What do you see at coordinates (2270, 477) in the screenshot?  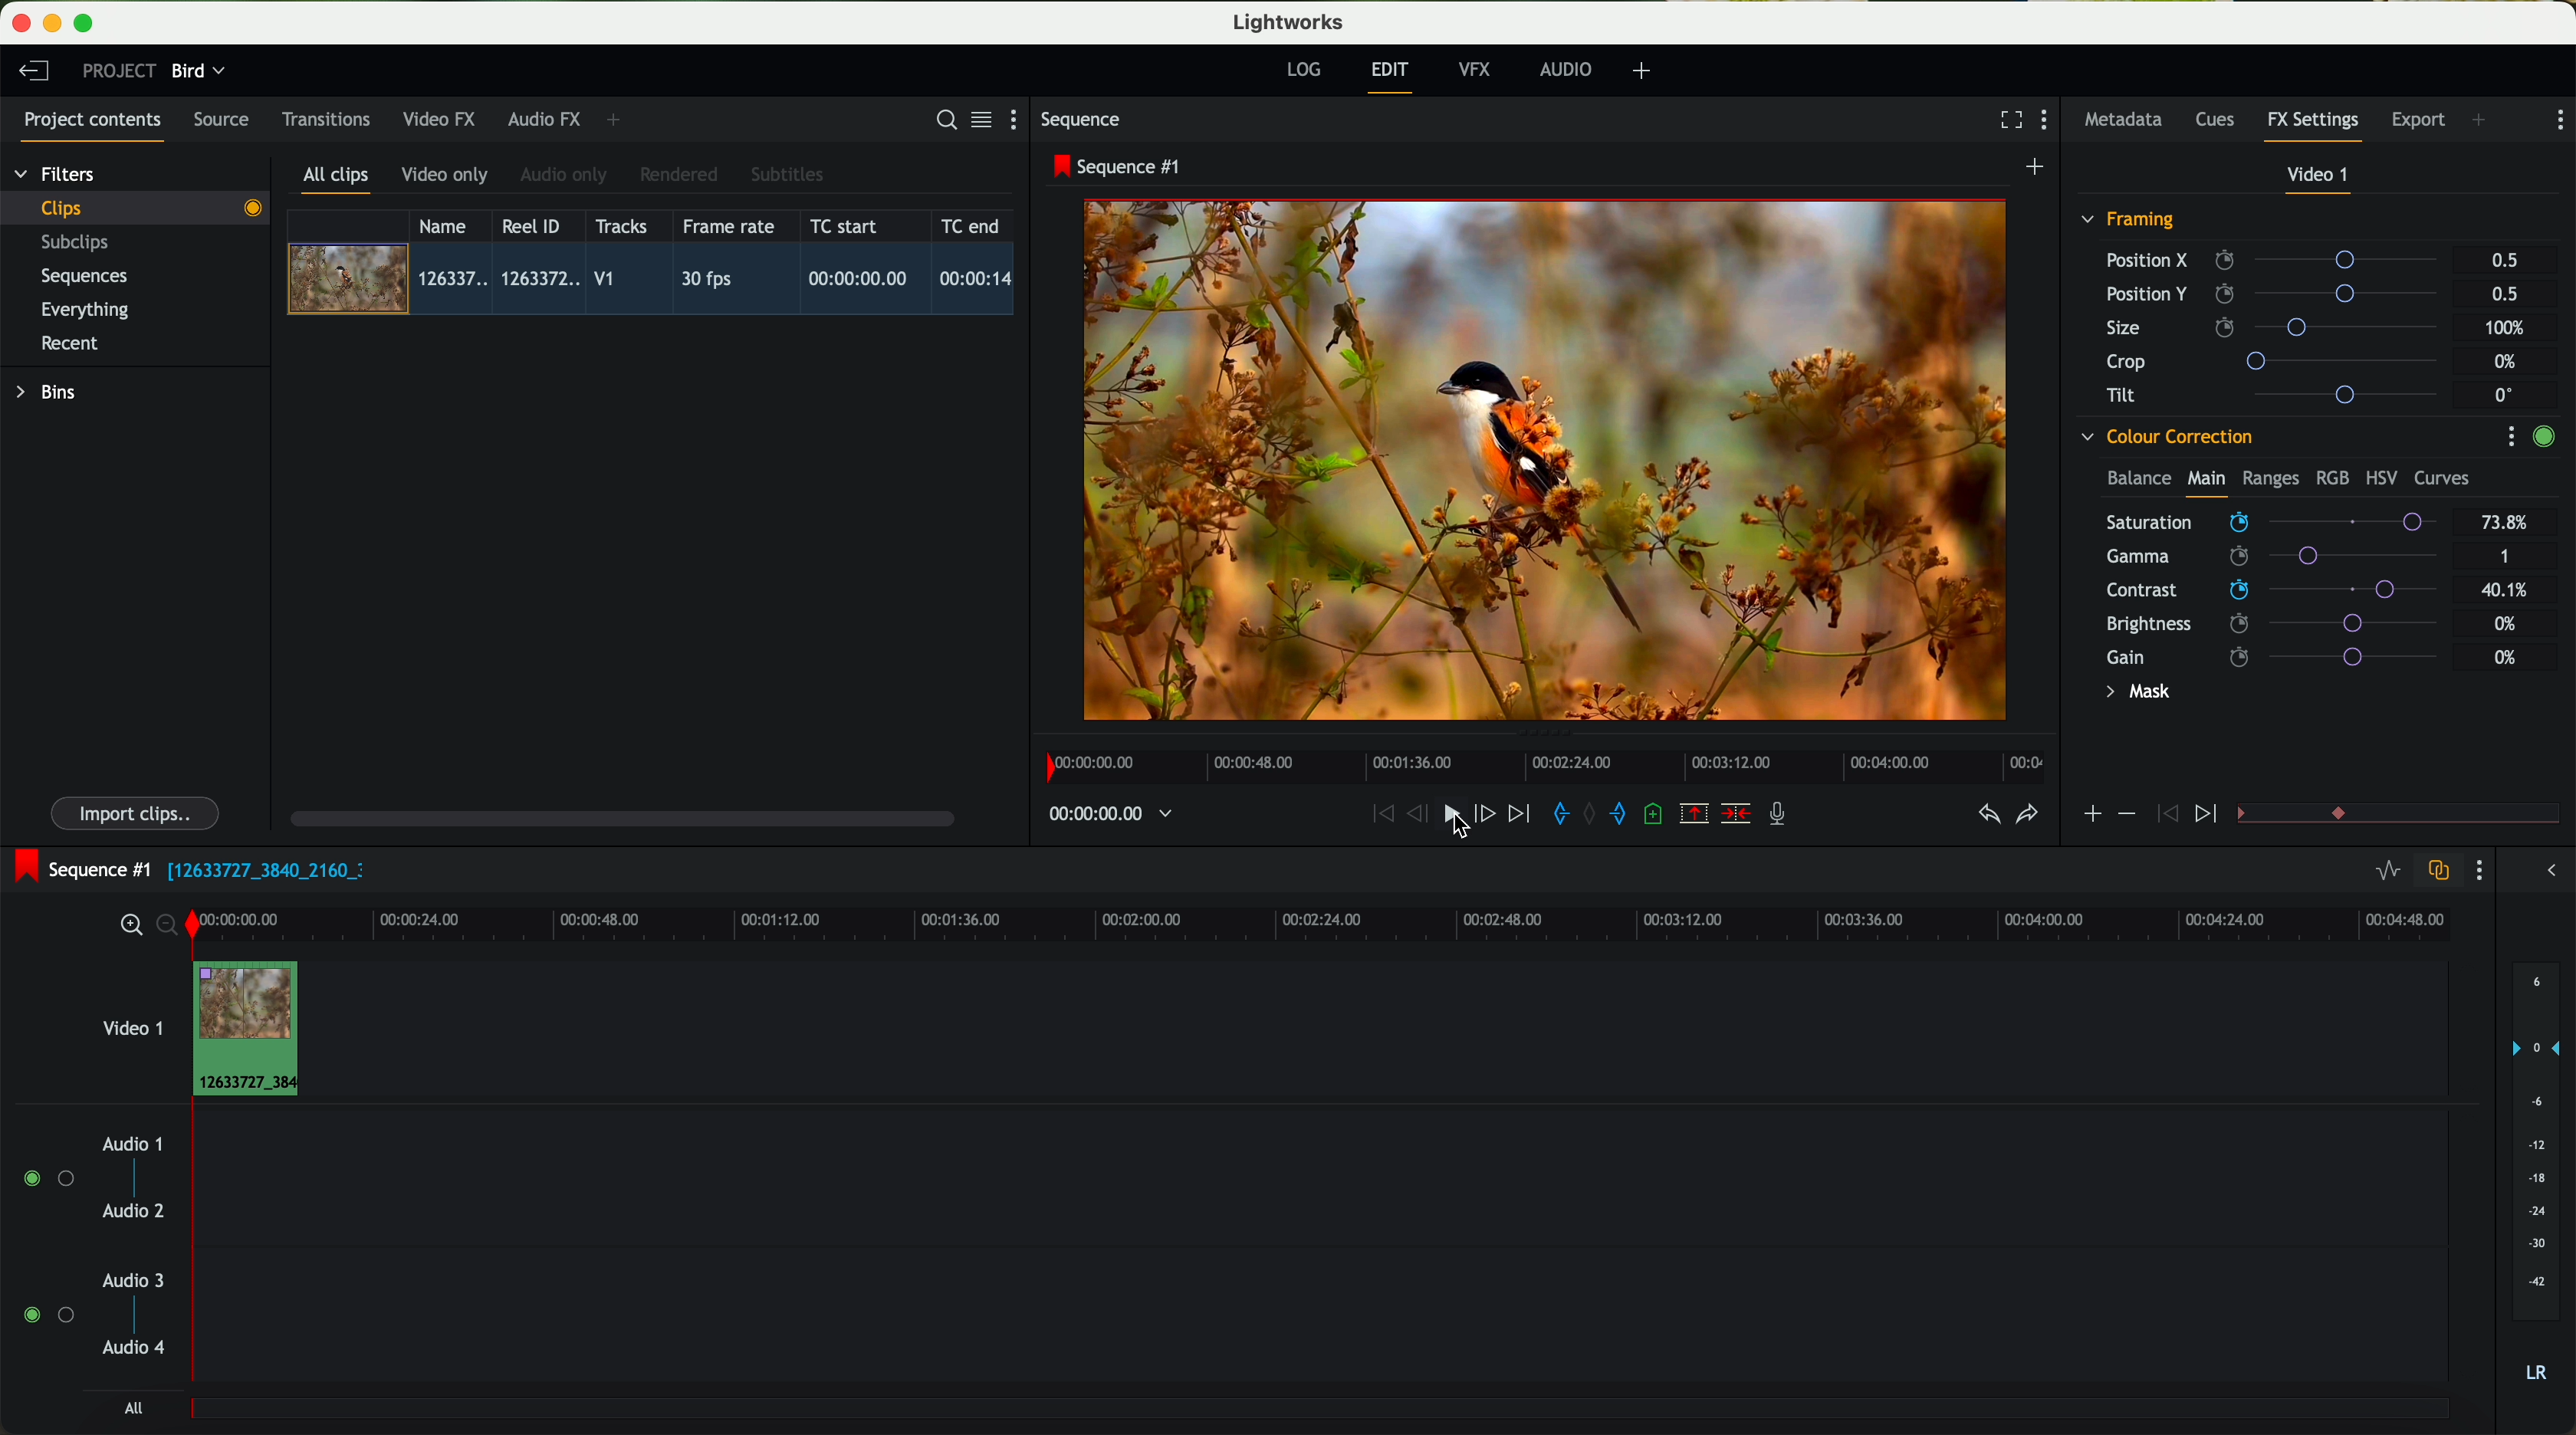 I see `ranges` at bounding box center [2270, 477].